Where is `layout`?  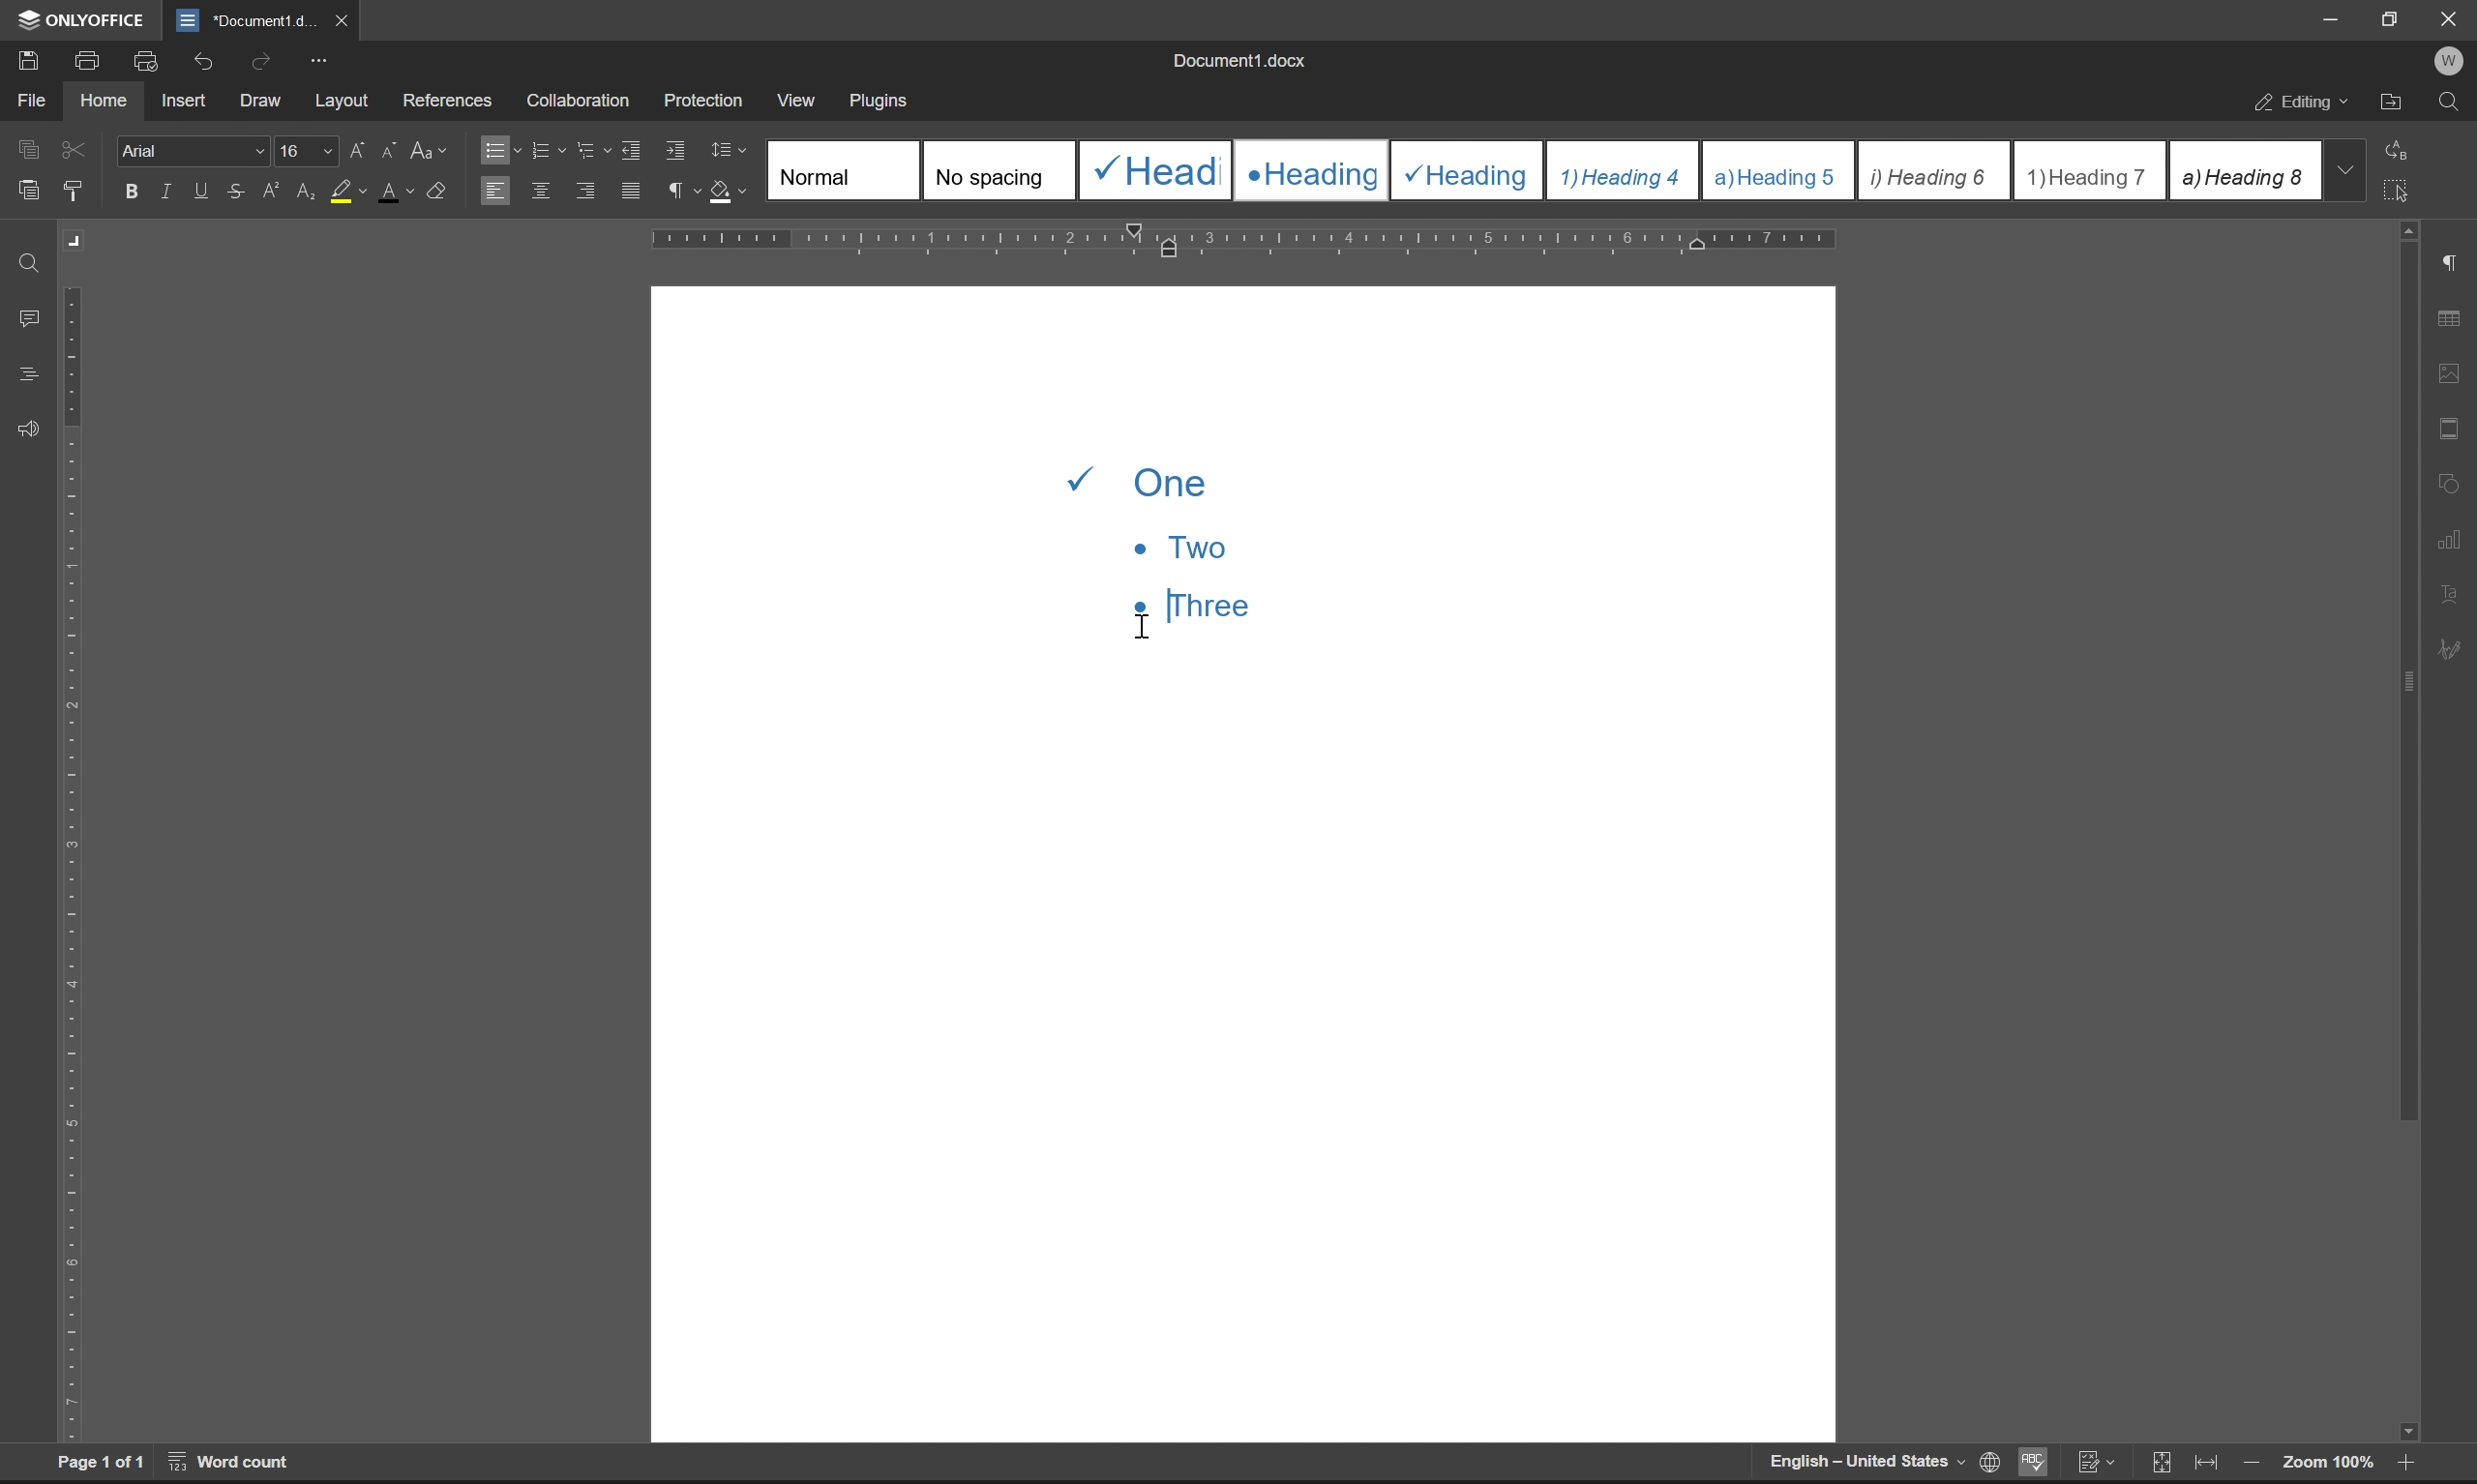 layout is located at coordinates (342, 101).